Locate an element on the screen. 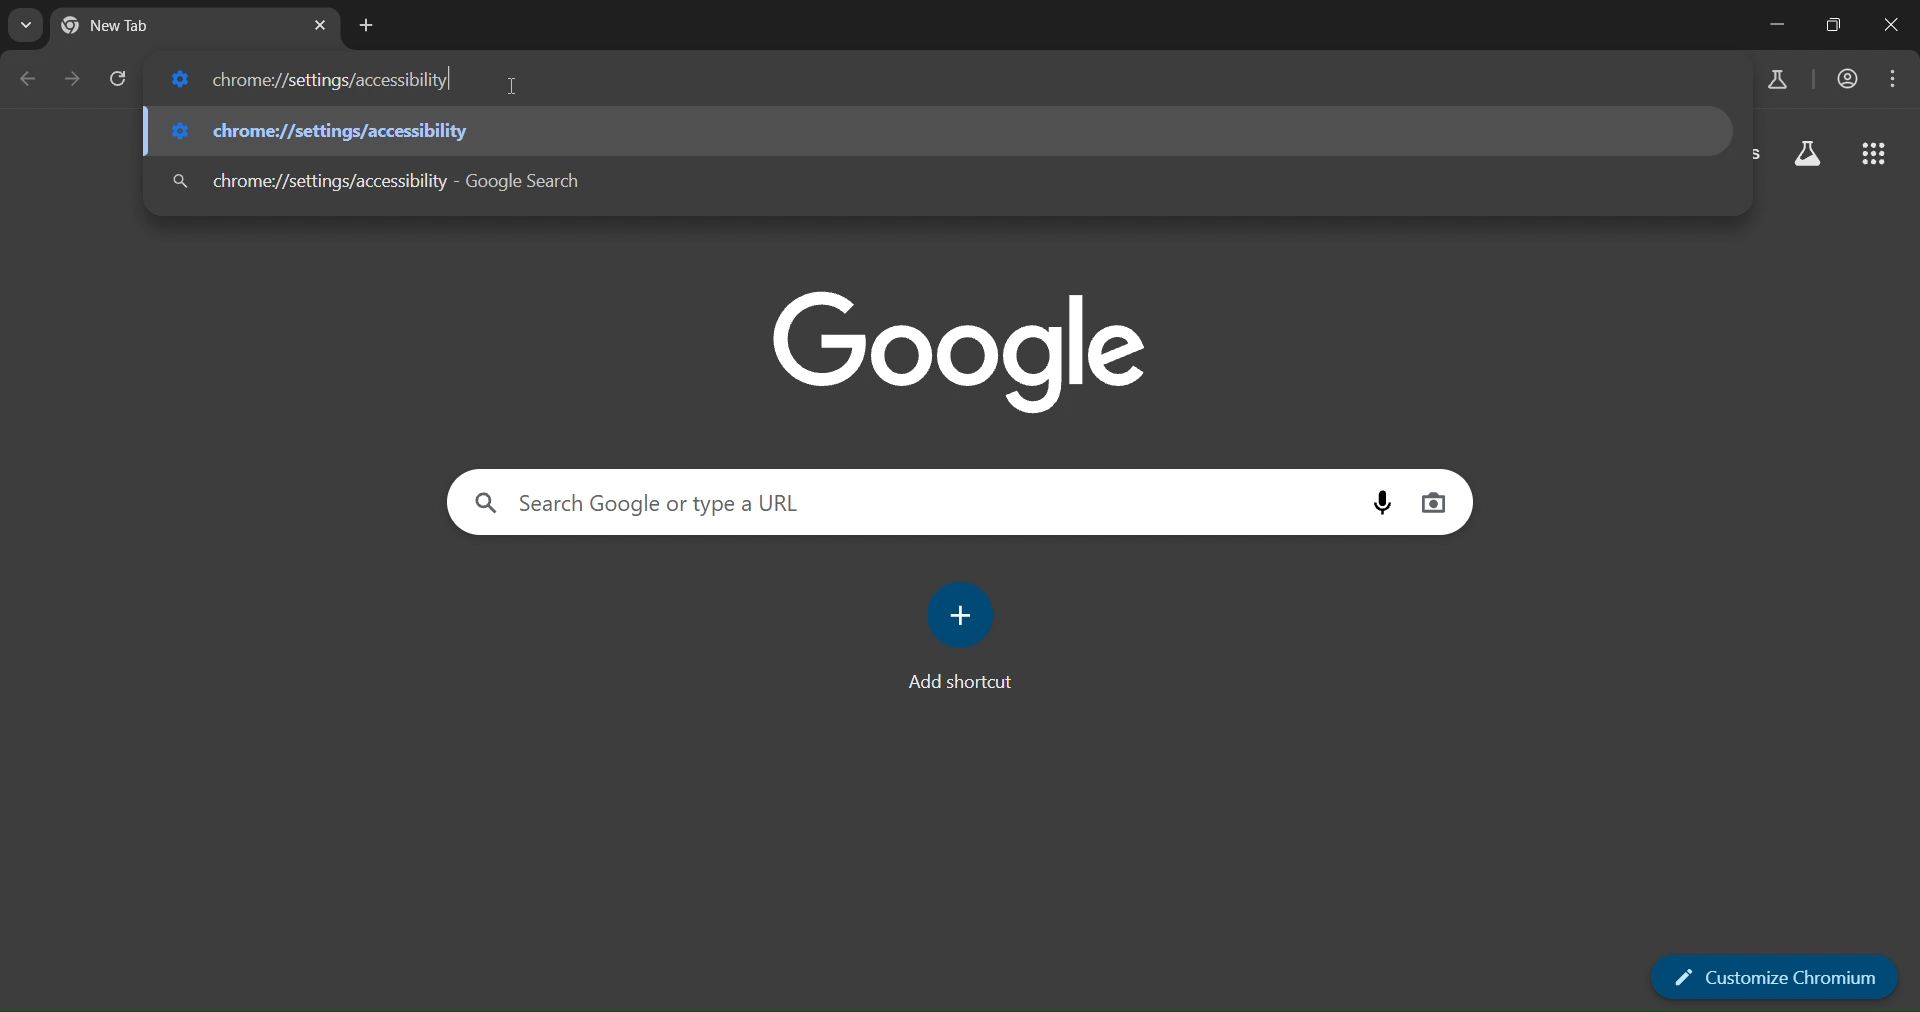 The height and width of the screenshot is (1012, 1920). google apps is located at coordinates (1872, 158).